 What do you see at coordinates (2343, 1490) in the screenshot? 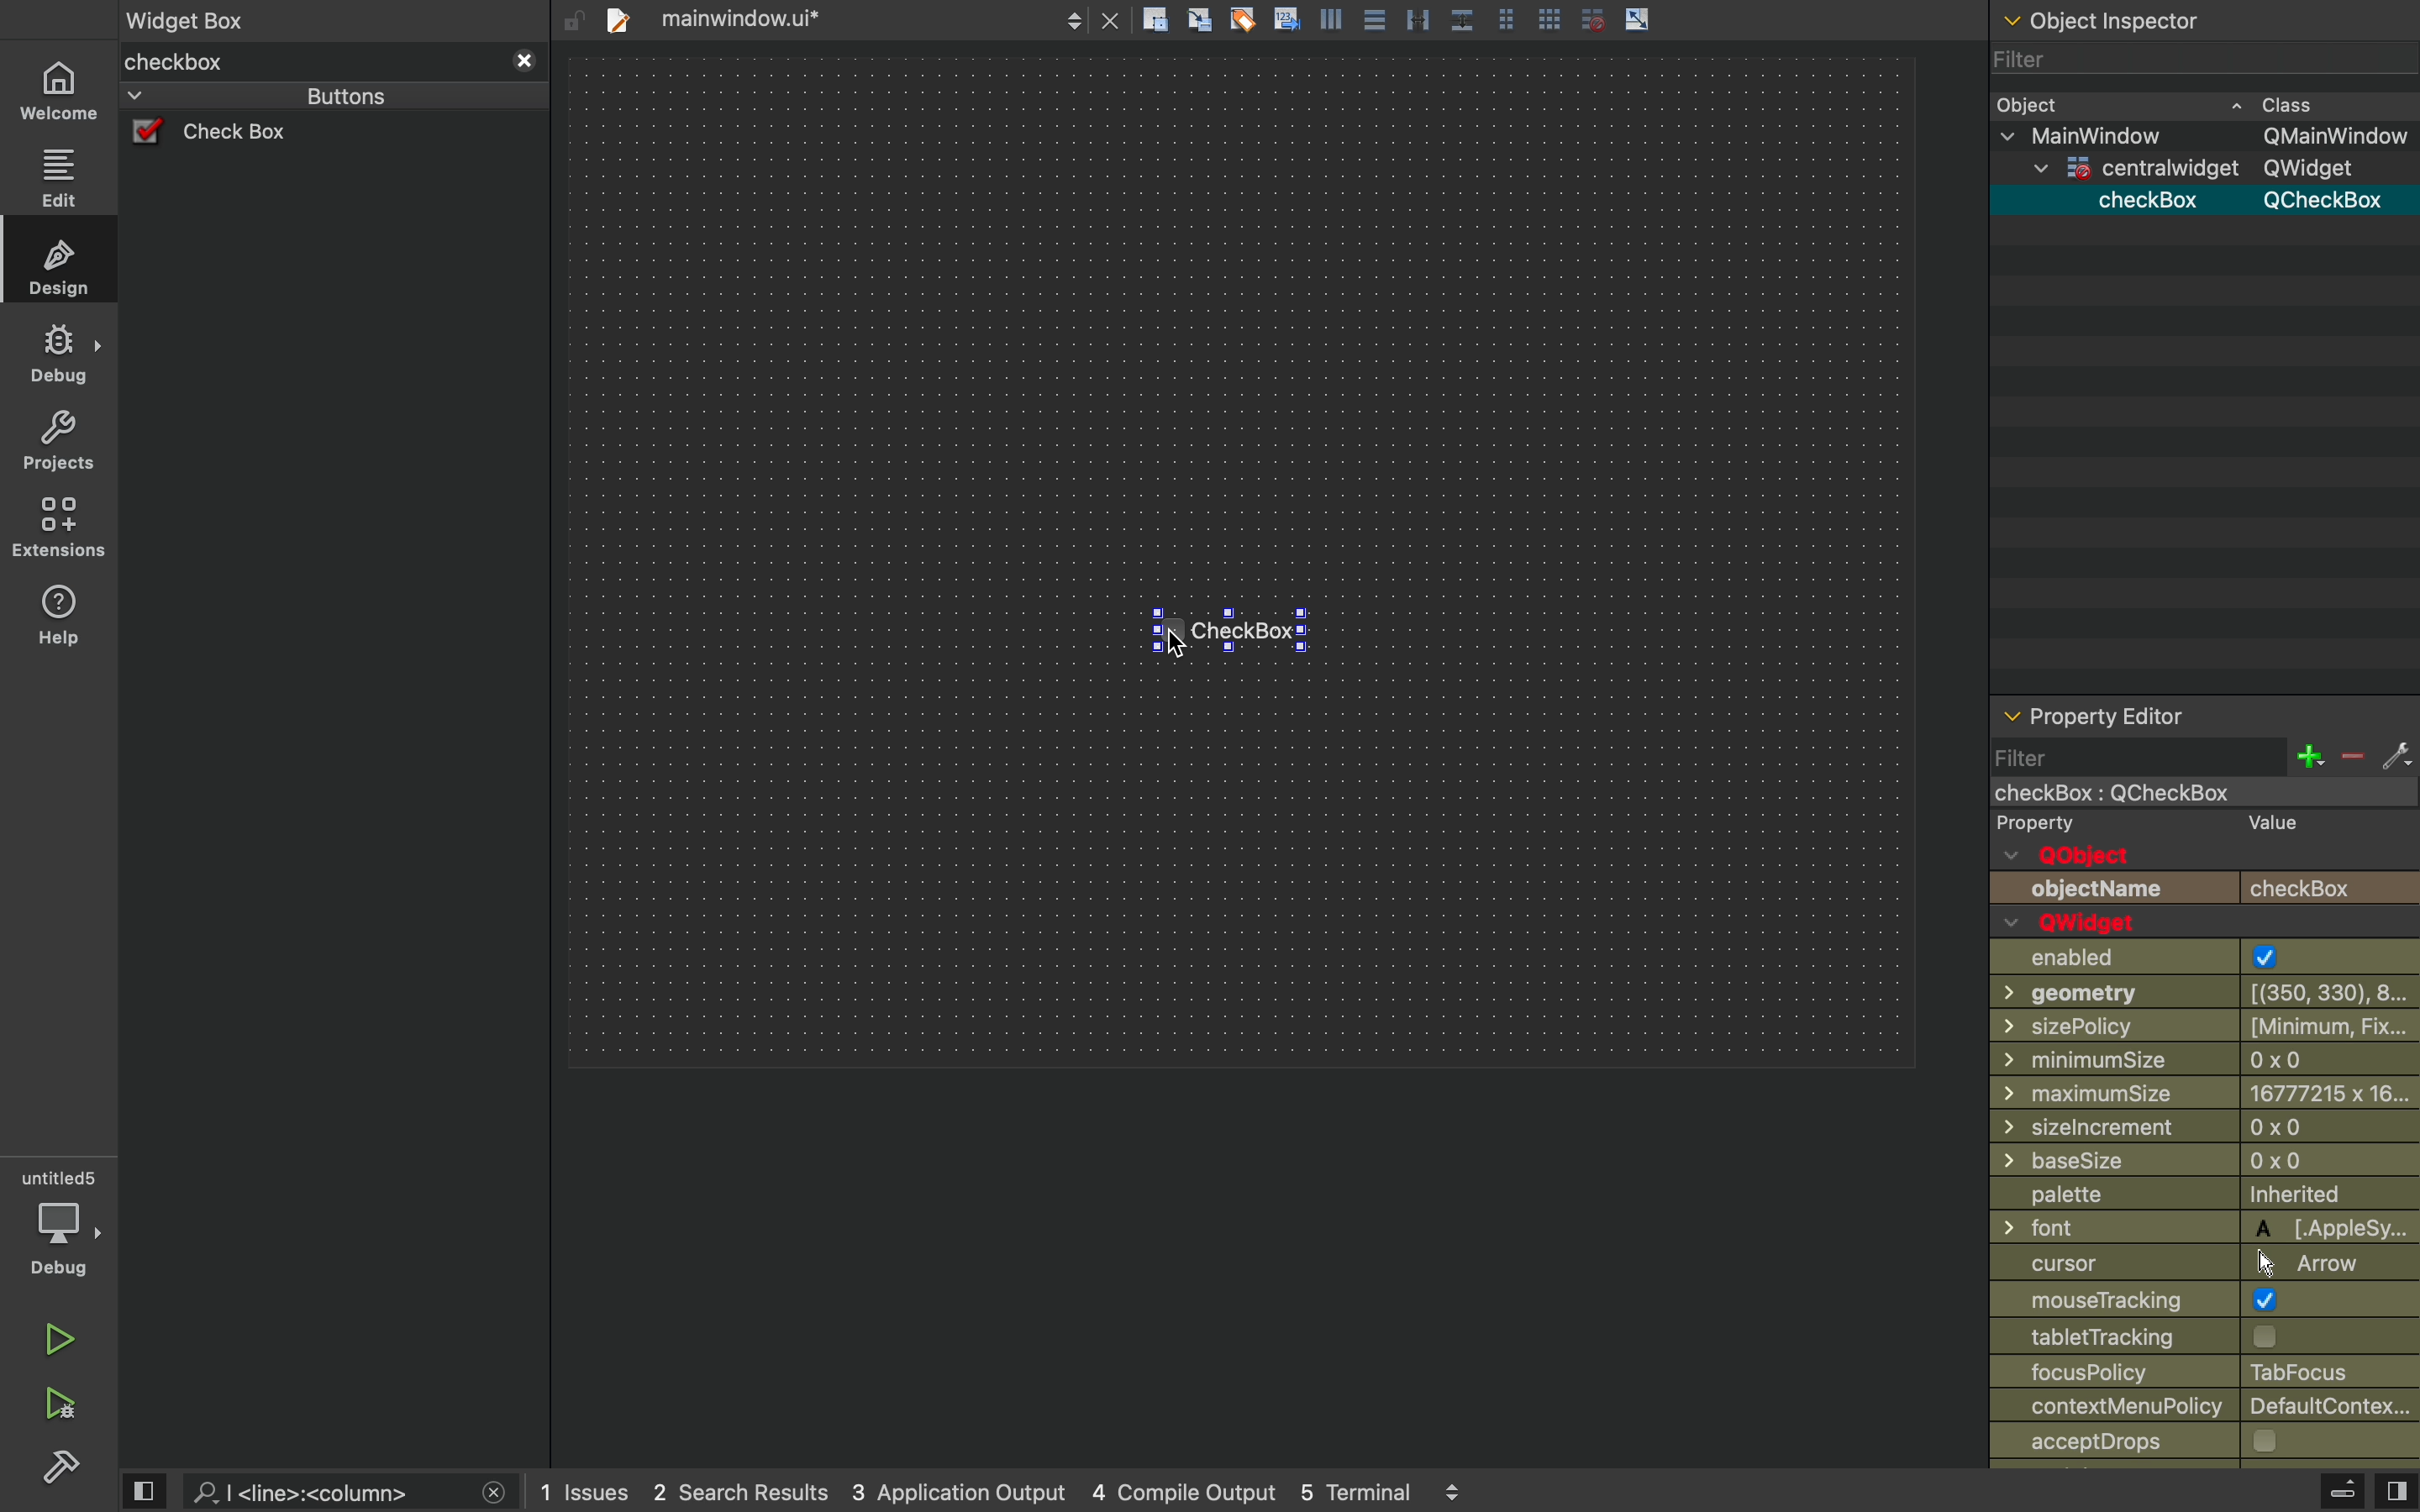
I see `extrude` at bounding box center [2343, 1490].